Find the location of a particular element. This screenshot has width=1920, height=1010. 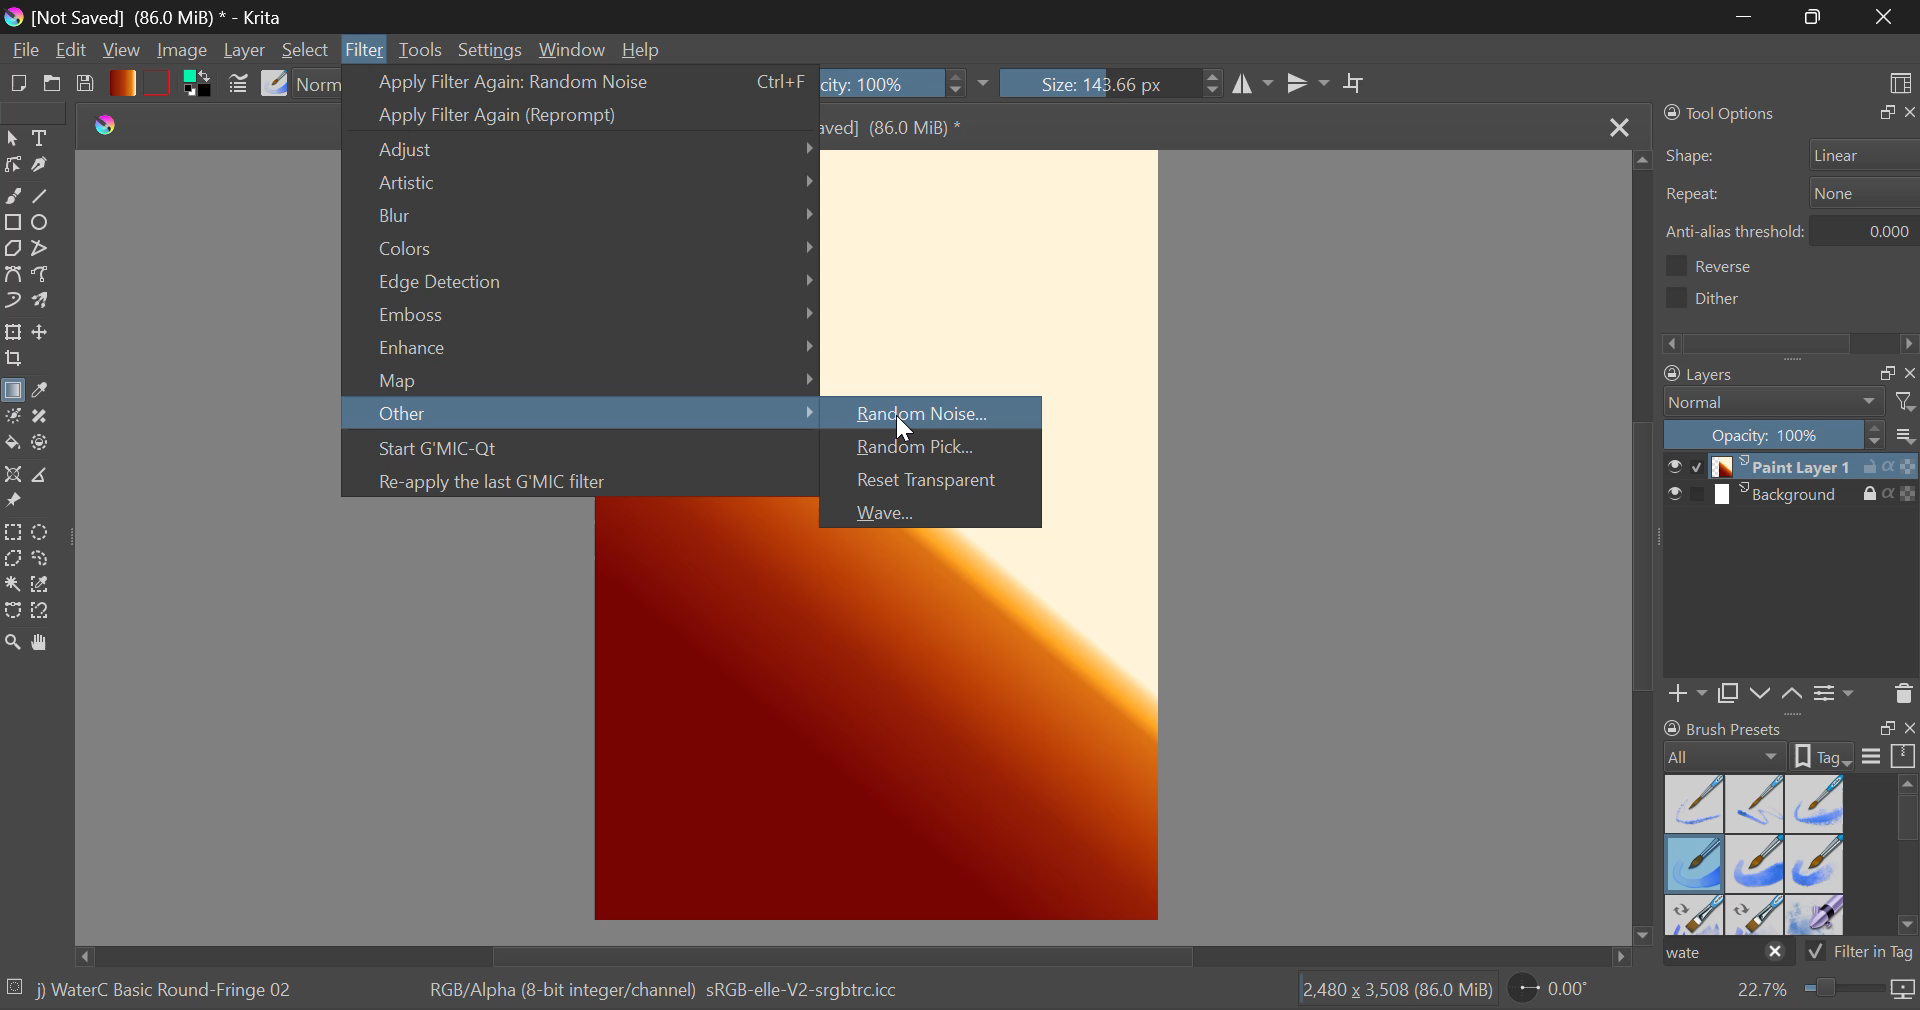

Help is located at coordinates (642, 47).